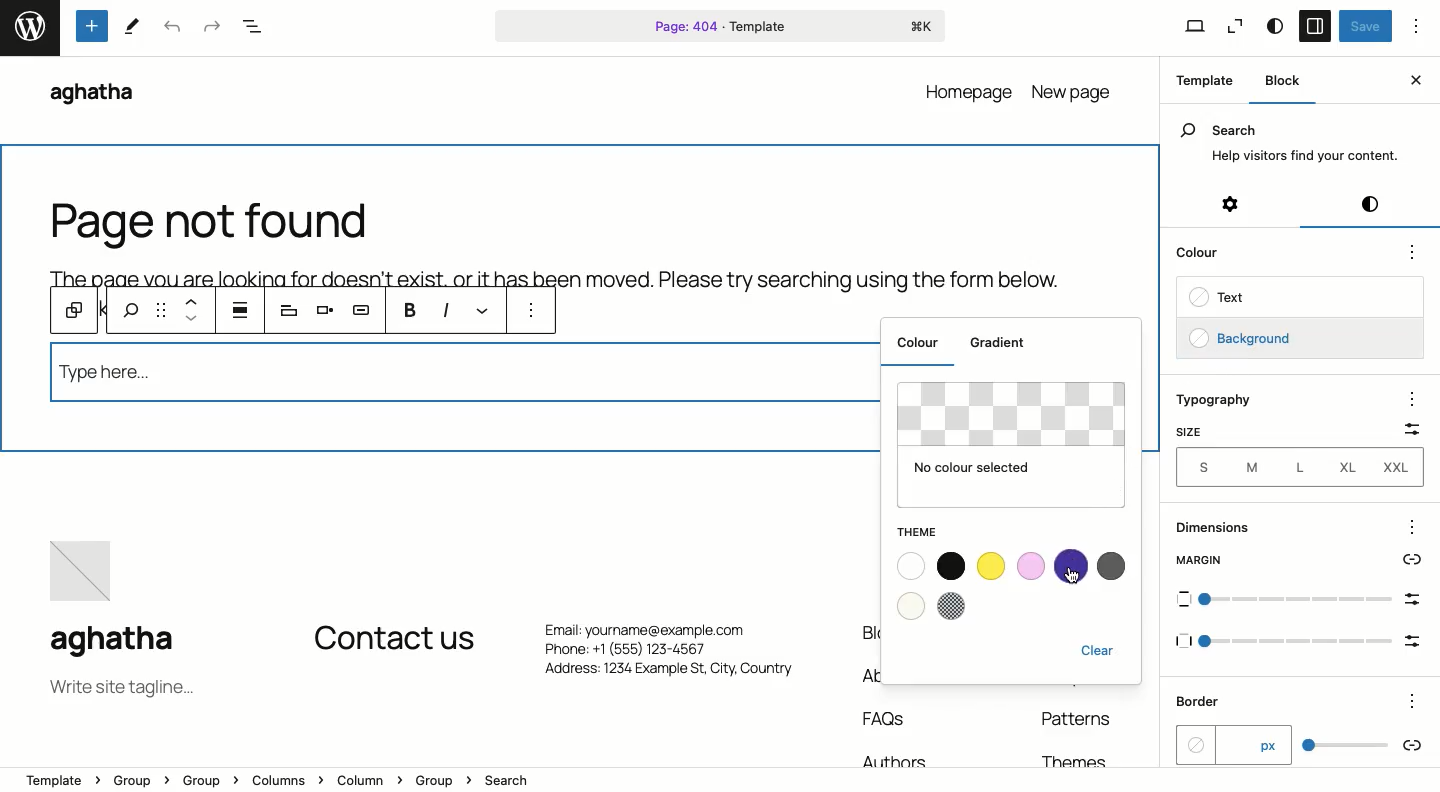 This screenshot has width=1440, height=792. I want to click on Style, so click(1276, 27).